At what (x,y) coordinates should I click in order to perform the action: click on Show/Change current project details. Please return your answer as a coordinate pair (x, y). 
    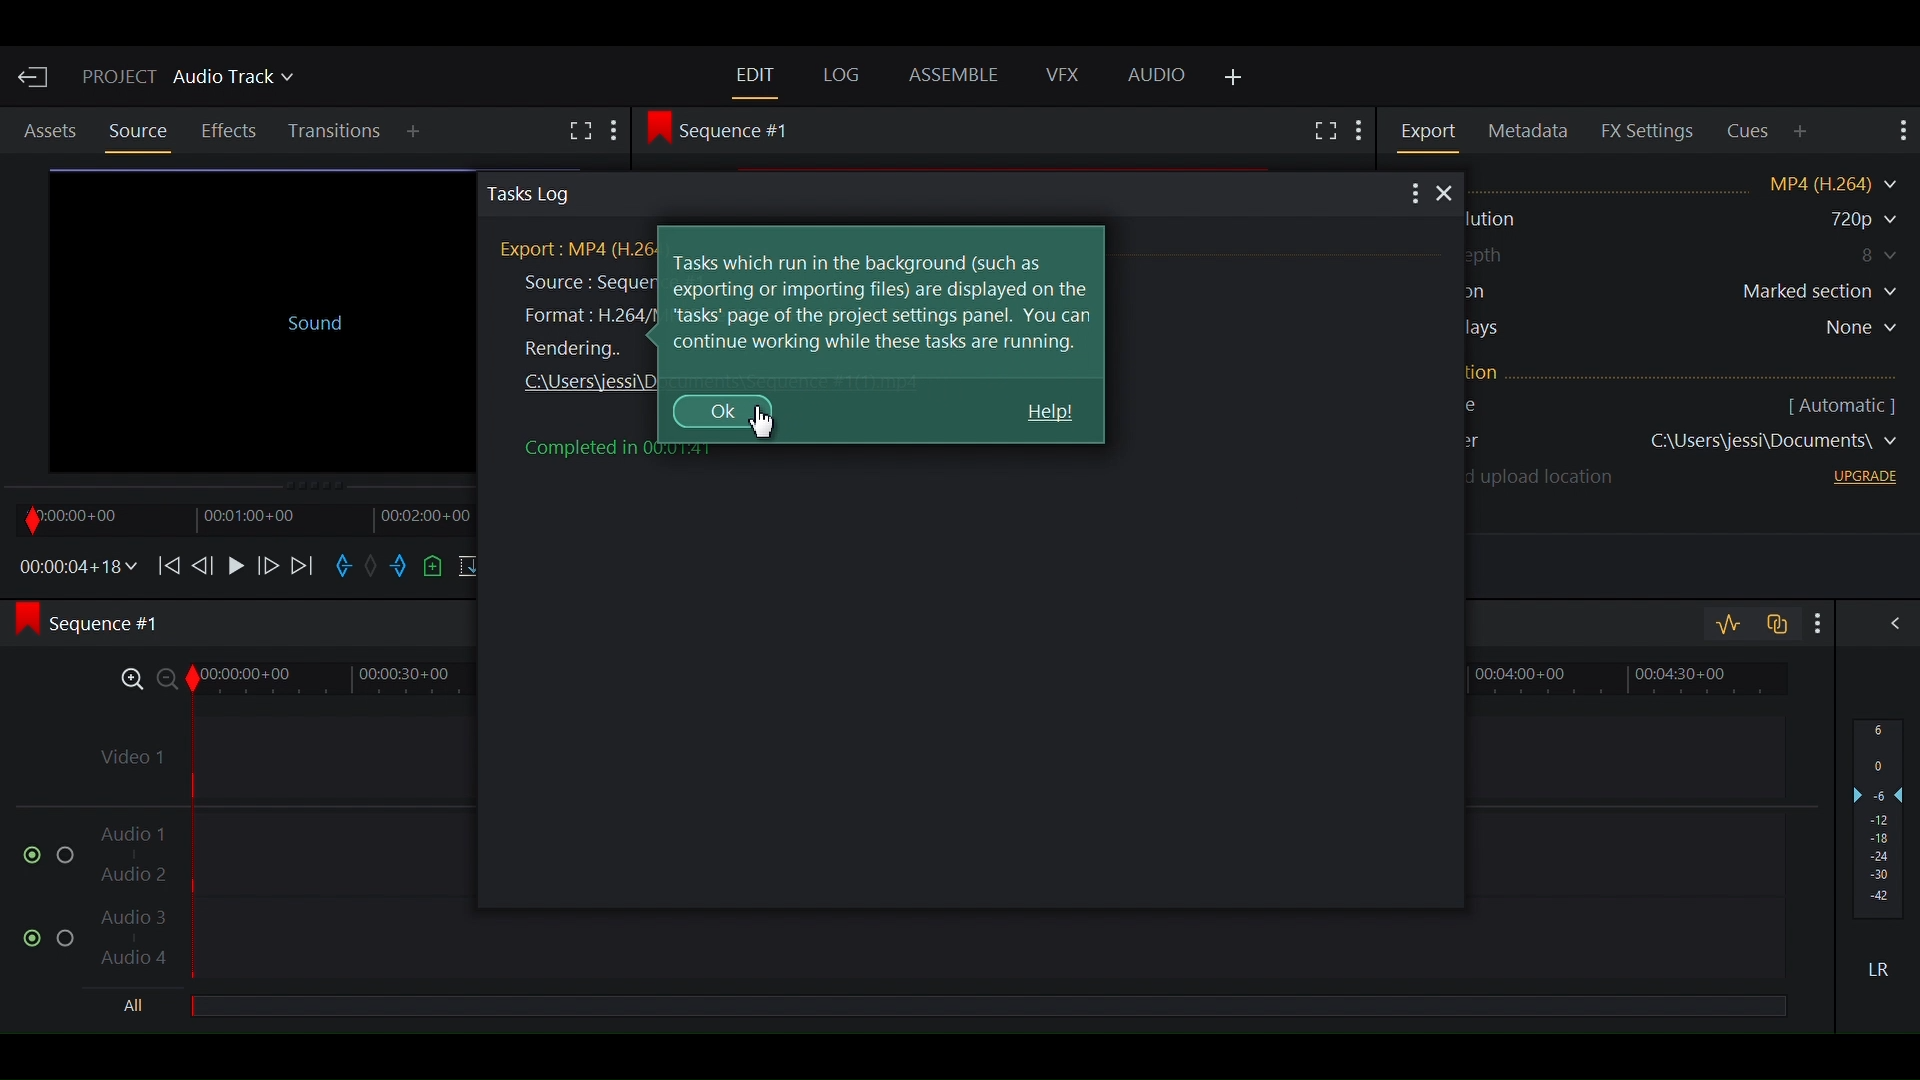
    Looking at the image, I should click on (190, 80).